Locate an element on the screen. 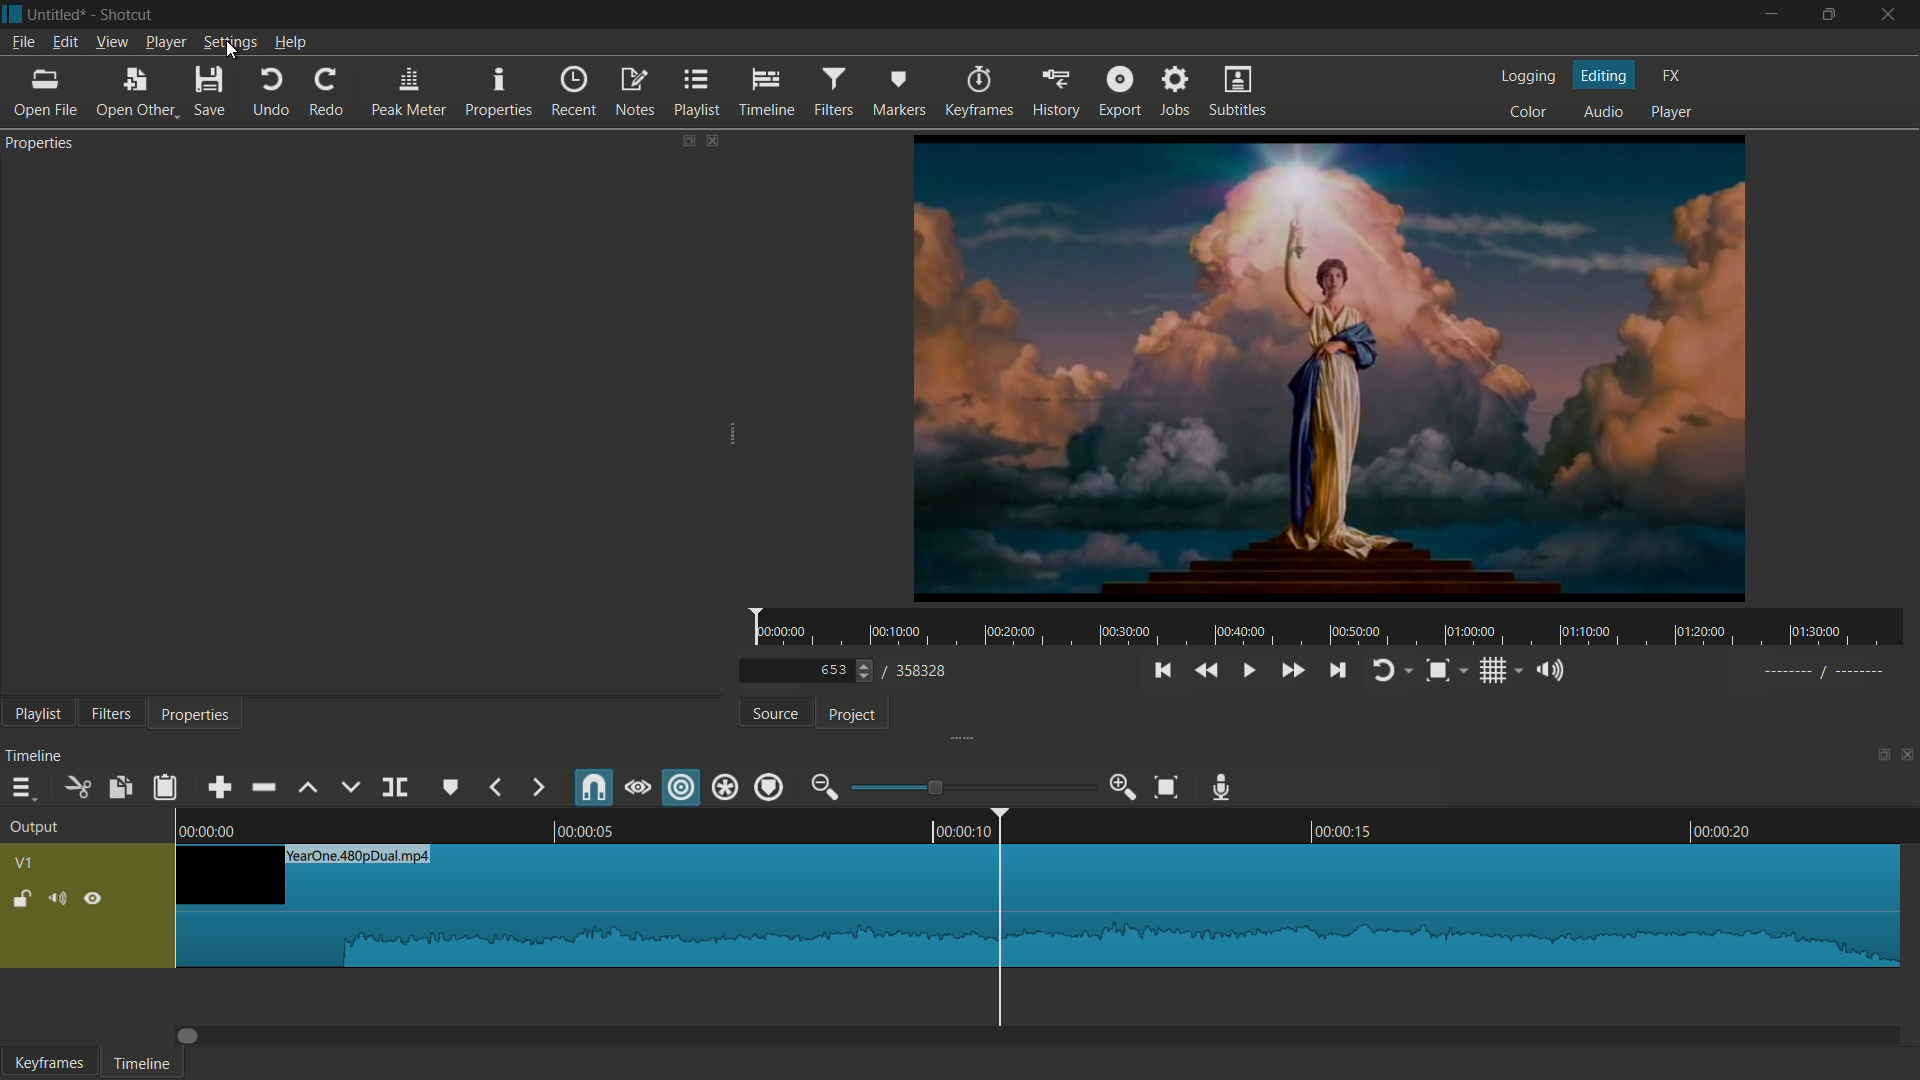 The image size is (1920, 1080). 00.00.10 is located at coordinates (977, 818).